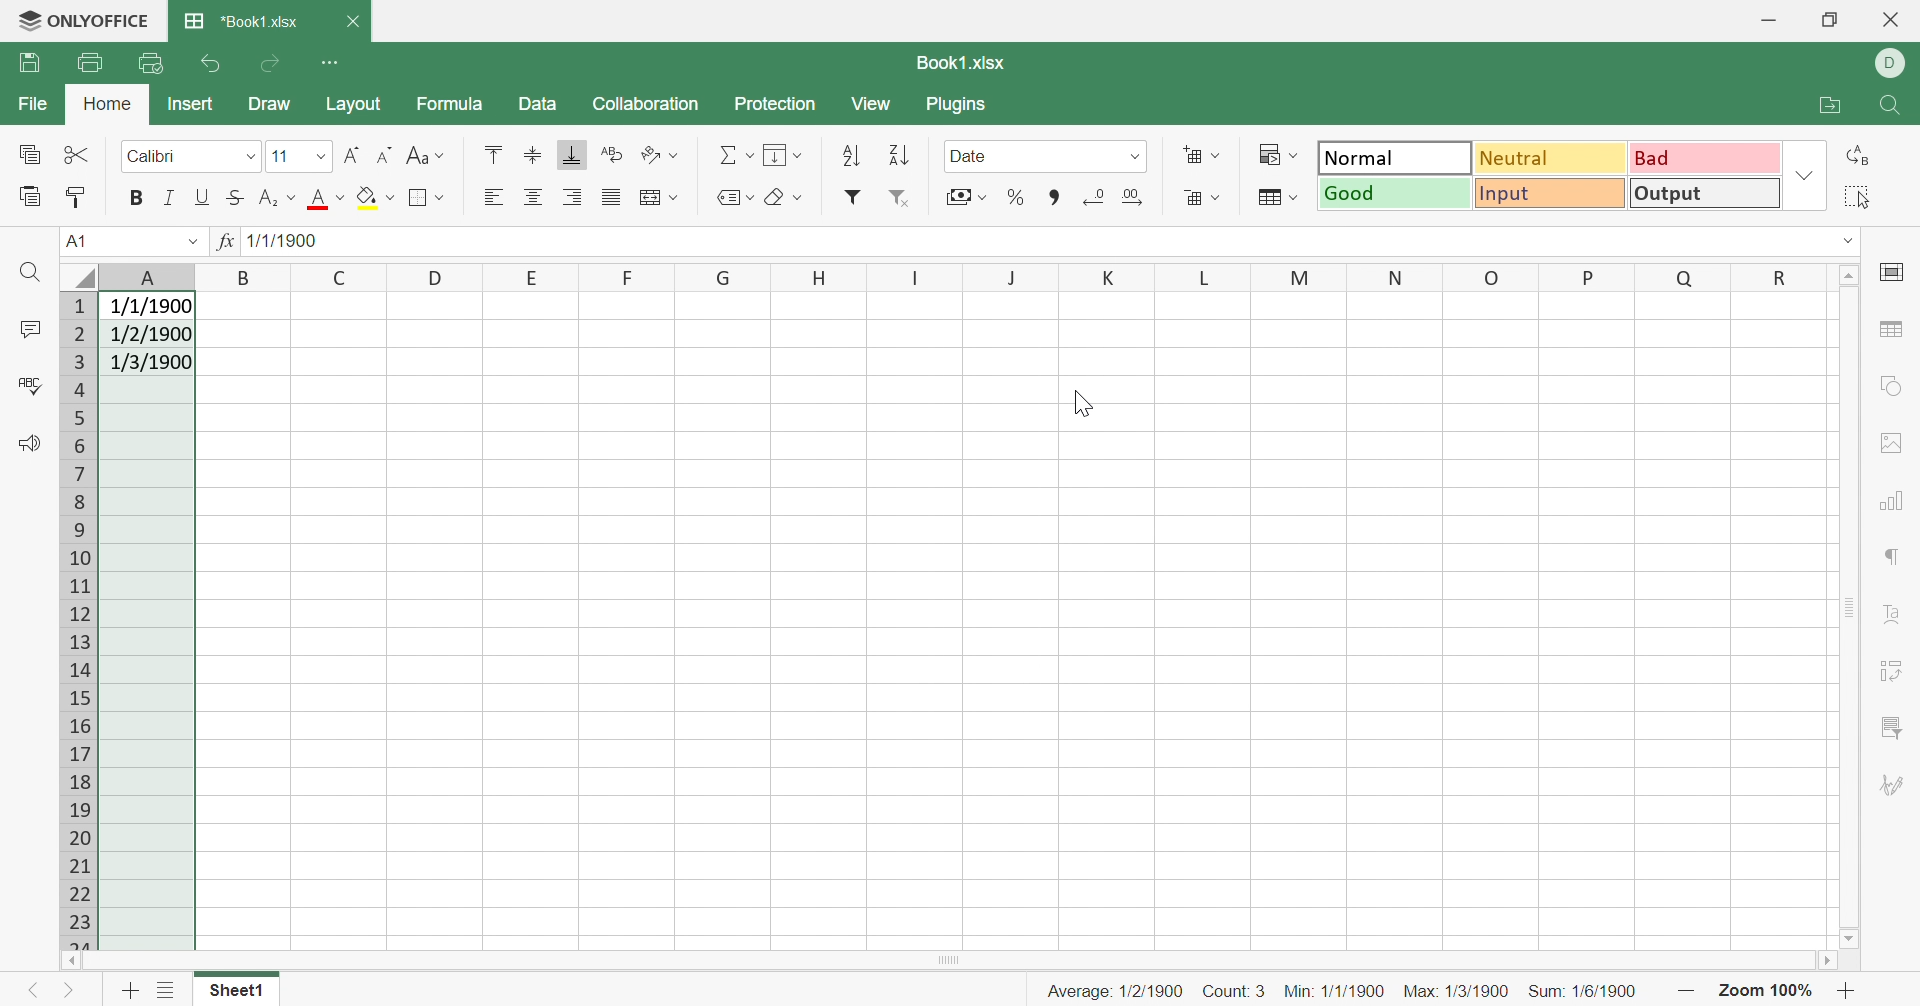 This screenshot has height=1006, width=1920. What do you see at coordinates (1053, 198) in the screenshot?
I see `Comma style` at bounding box center [1053, 198].